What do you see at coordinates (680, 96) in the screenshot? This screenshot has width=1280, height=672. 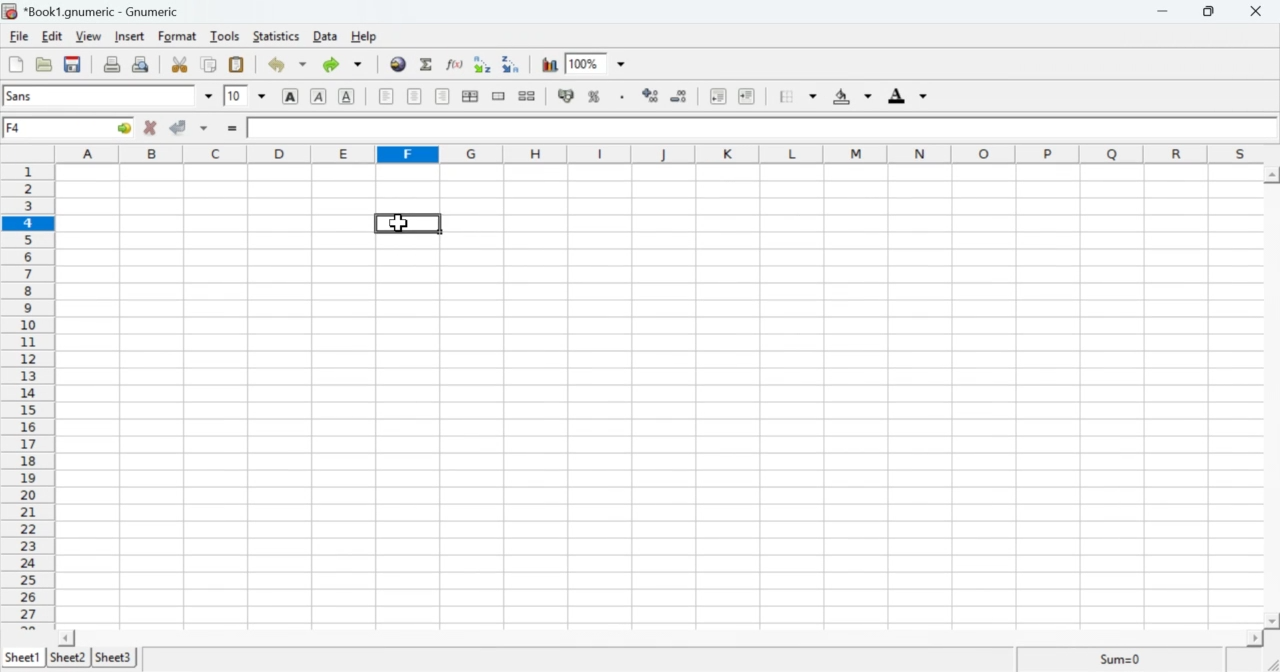 I see `Decrease number of decimals` at bounding box center [680, 96].